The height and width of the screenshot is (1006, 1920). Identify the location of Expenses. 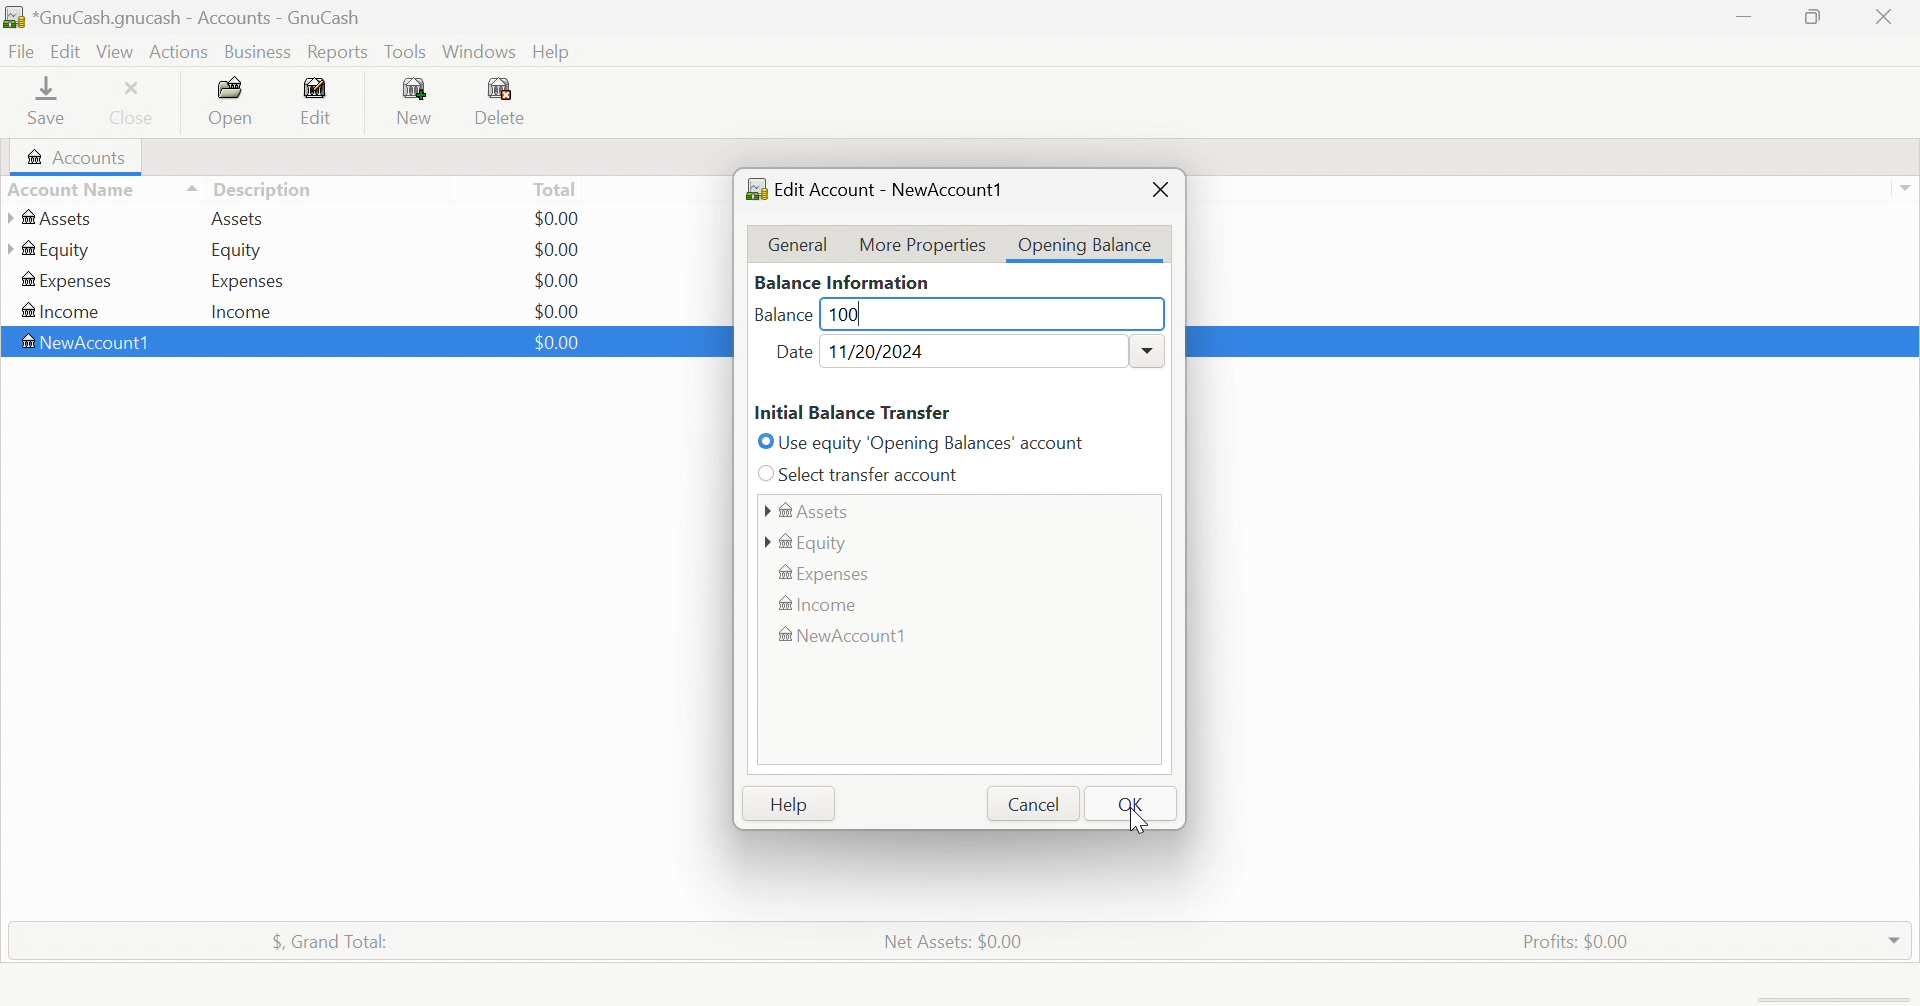
(245, 280).